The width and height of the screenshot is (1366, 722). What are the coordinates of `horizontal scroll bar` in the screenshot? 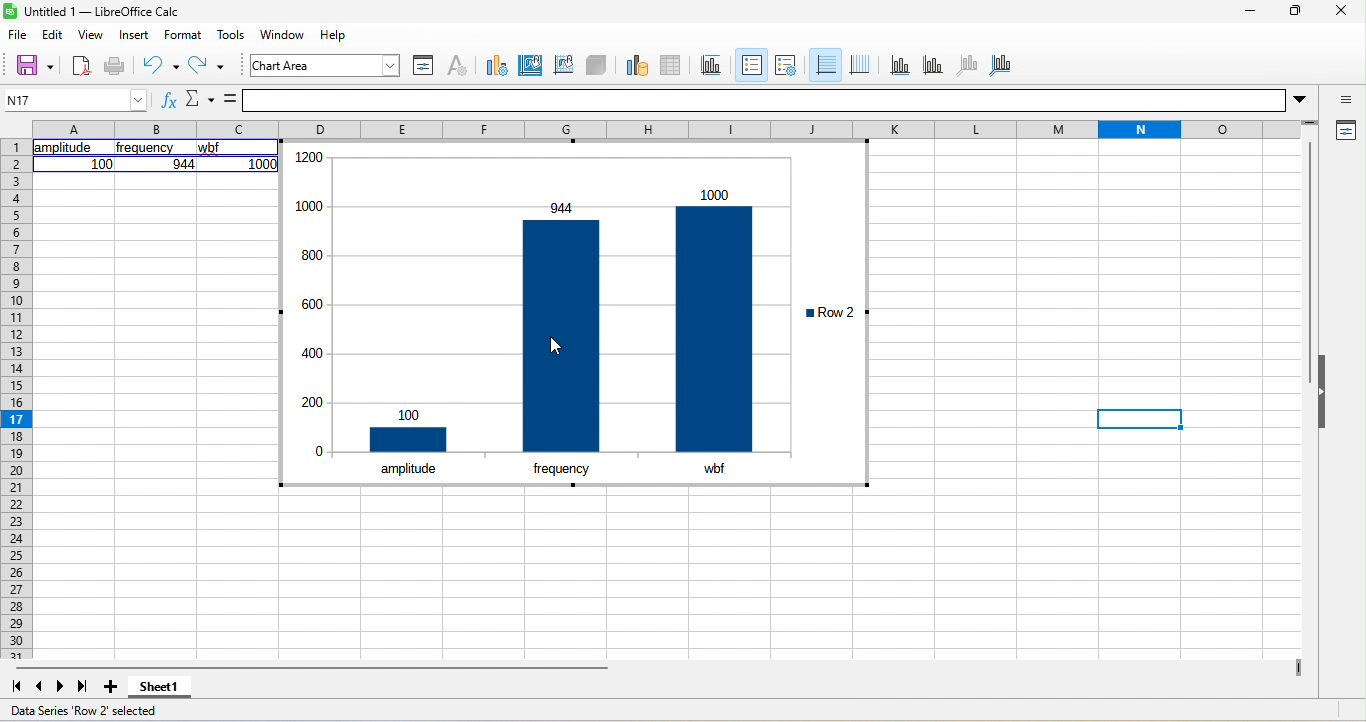 It's located at (313, 667).